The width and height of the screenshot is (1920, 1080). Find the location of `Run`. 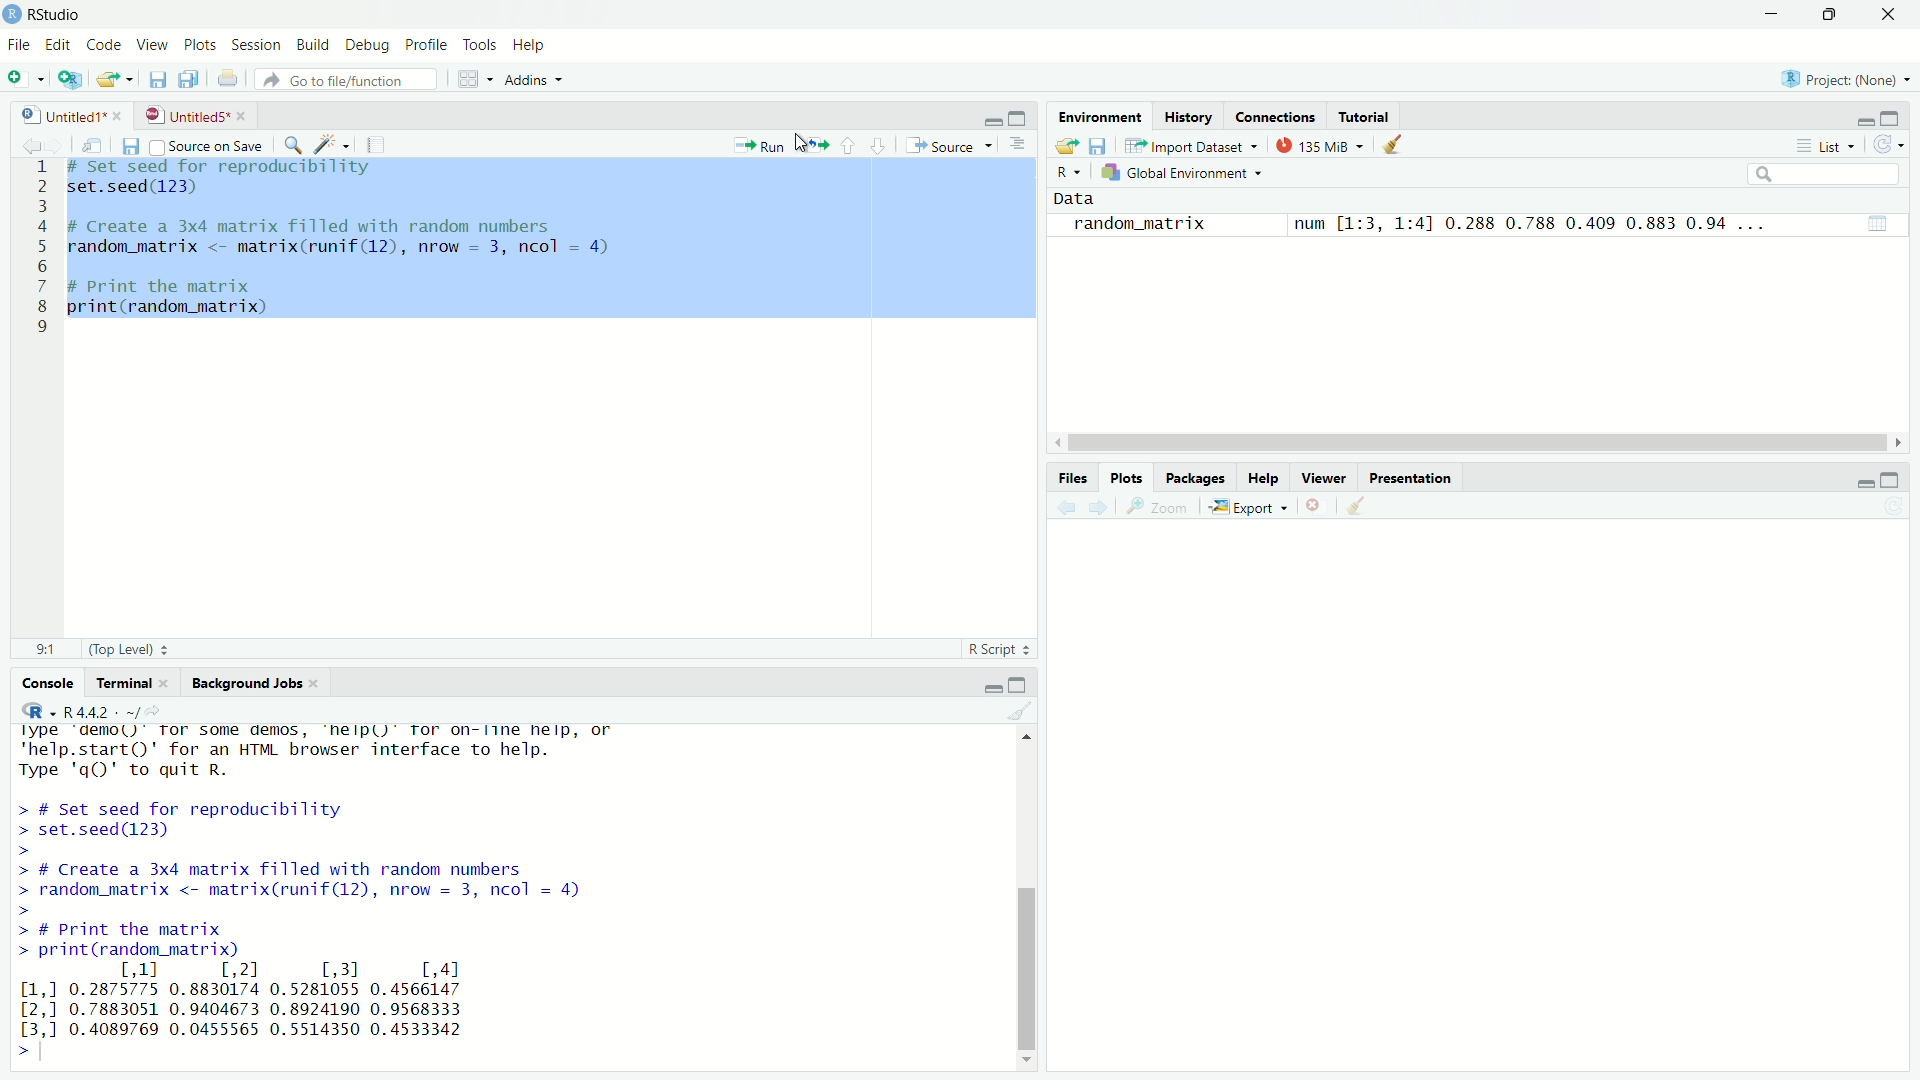

Run is located at coordinates (760, 146).